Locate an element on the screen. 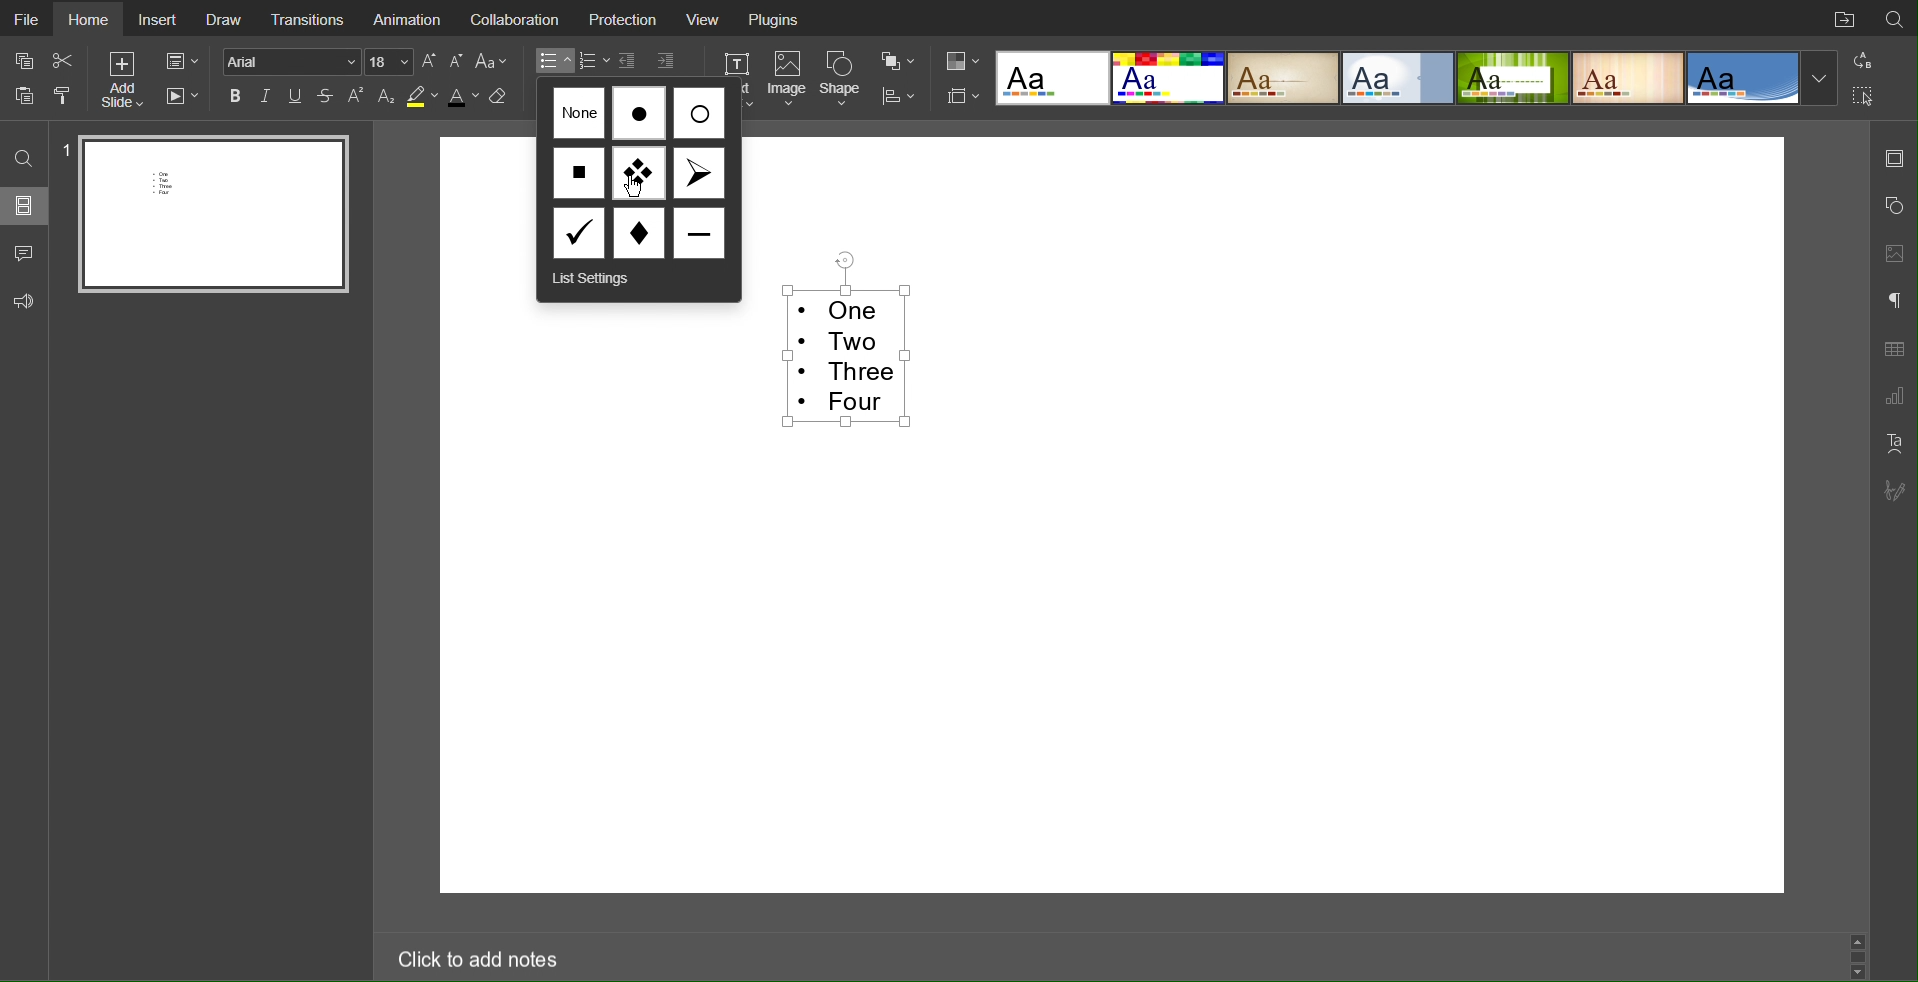 Image resolution: width=1918 pixels, height=982 pixels. Playback Settings is located at coordinates (181, 98).